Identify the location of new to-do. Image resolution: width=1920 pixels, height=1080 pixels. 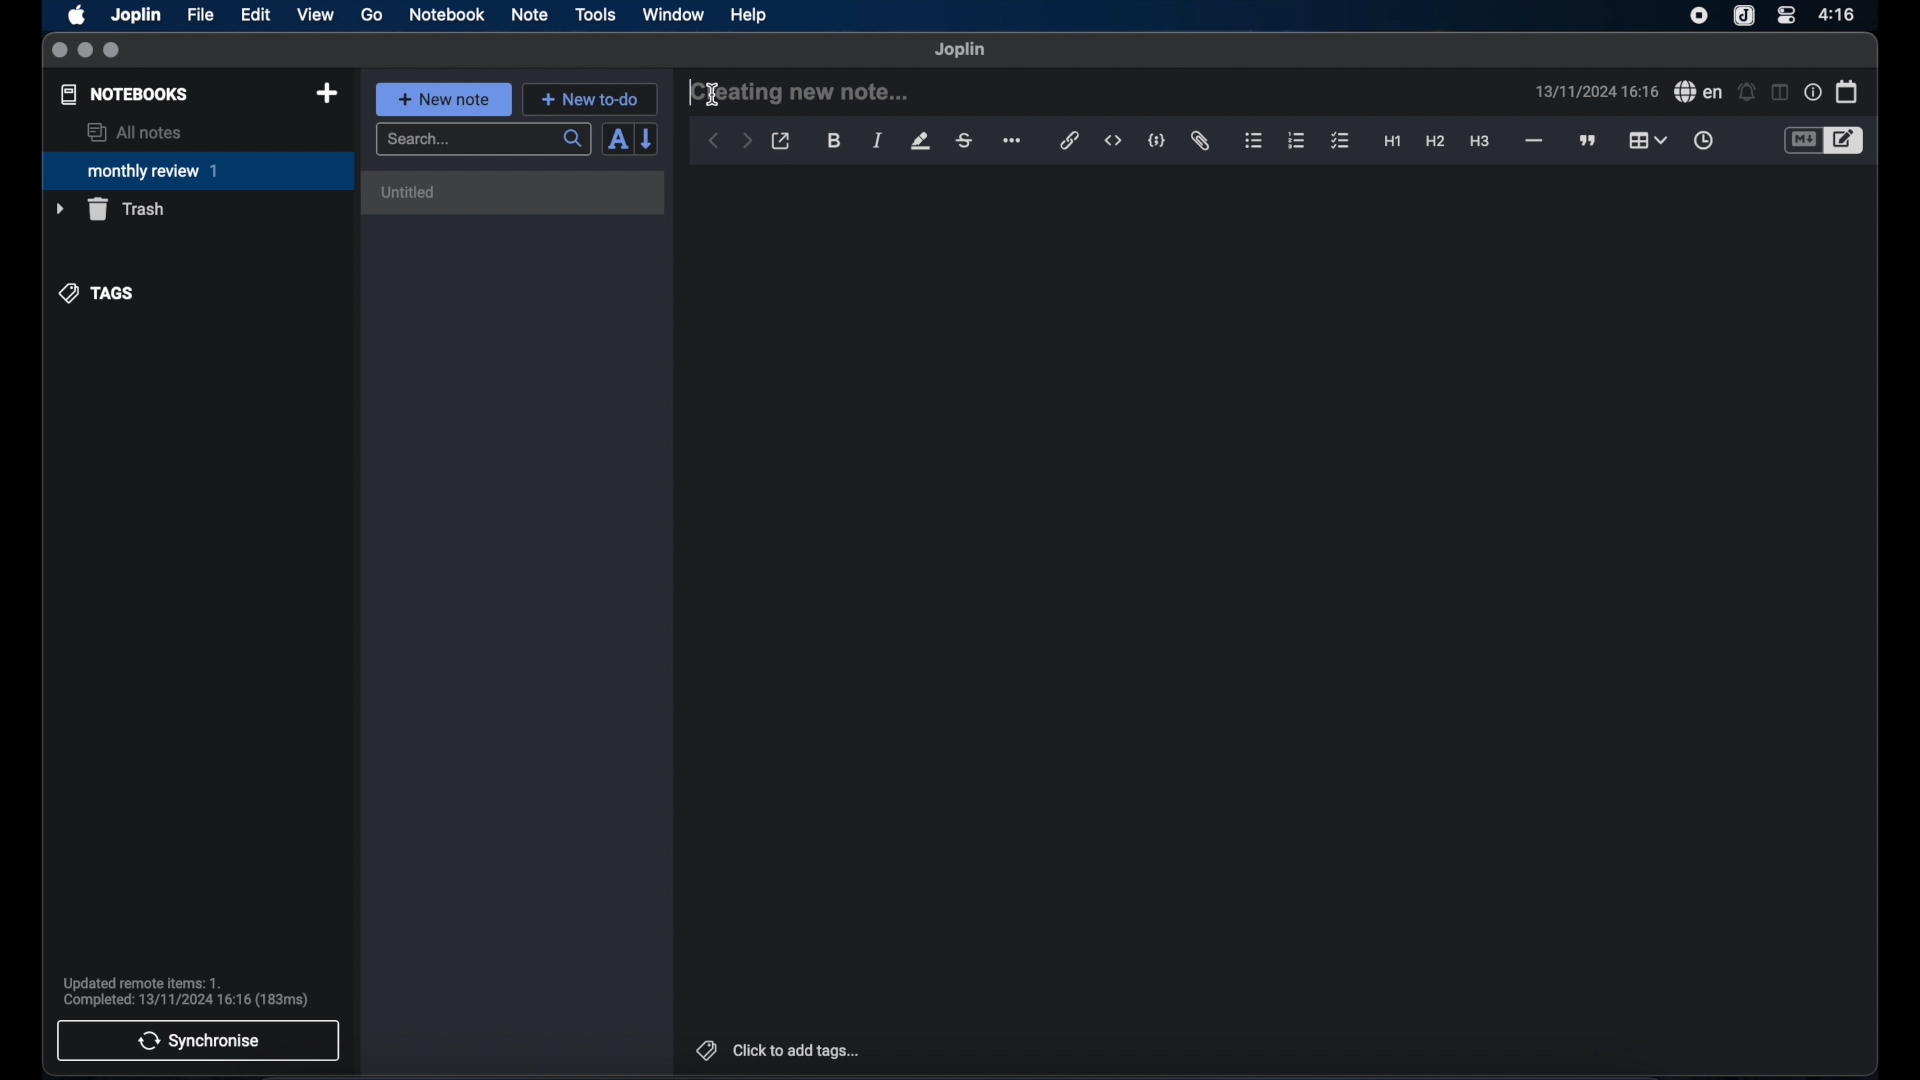
(591, 99).